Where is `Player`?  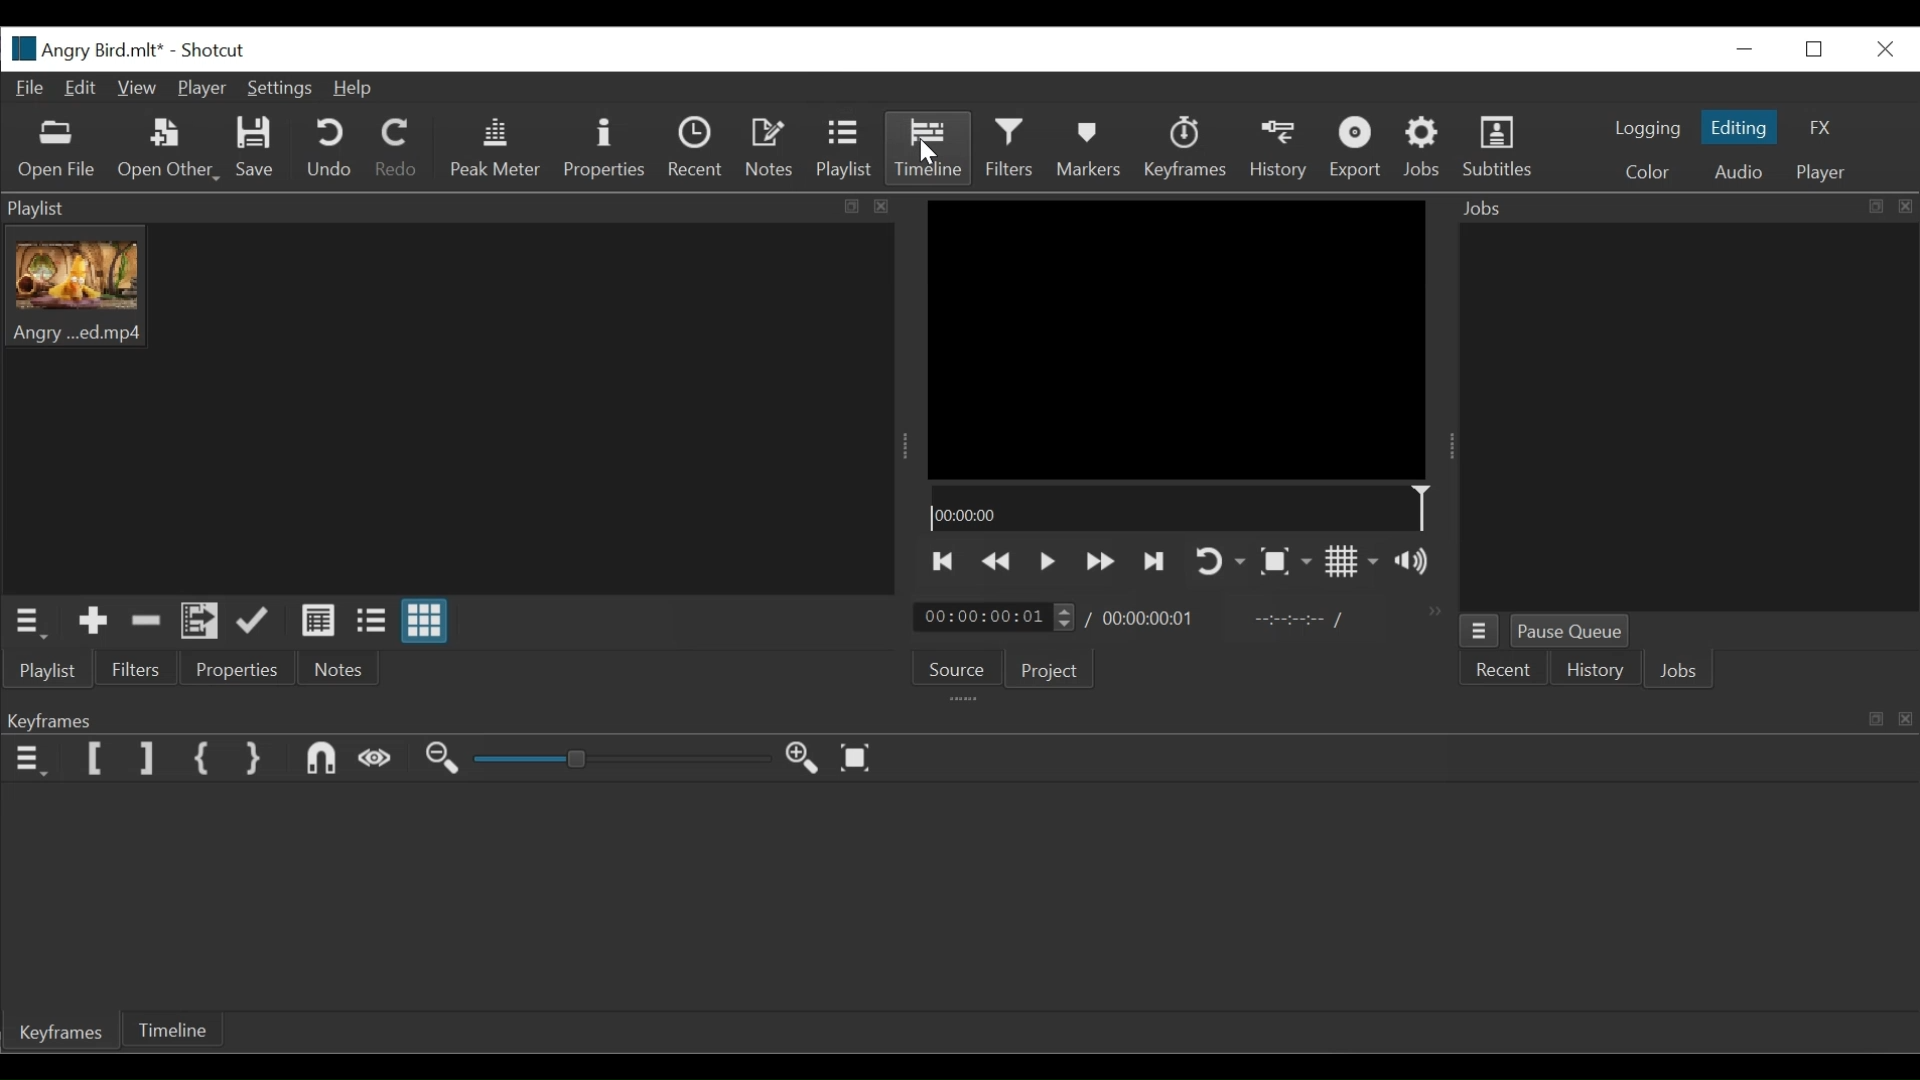 Player is located at coordinates (1827, 174).